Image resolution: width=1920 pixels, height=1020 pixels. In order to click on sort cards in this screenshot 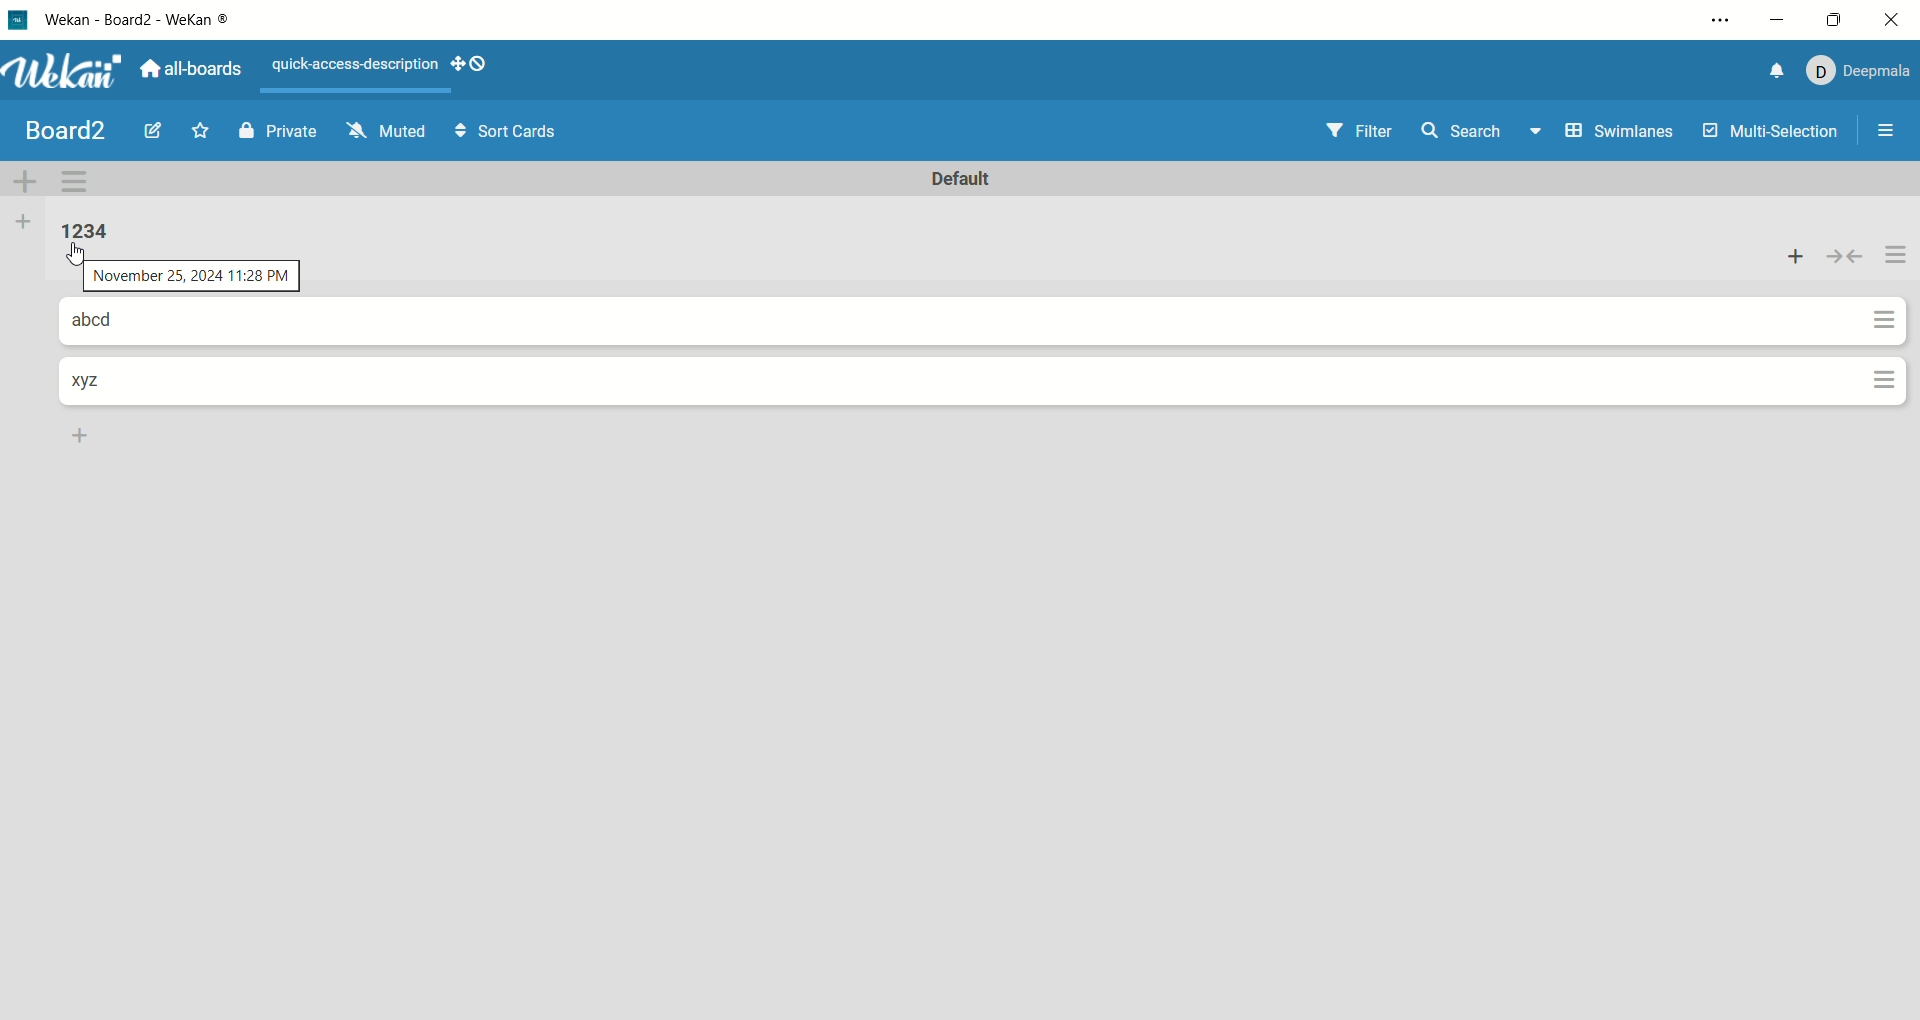, I will do `click(502, 132)`.